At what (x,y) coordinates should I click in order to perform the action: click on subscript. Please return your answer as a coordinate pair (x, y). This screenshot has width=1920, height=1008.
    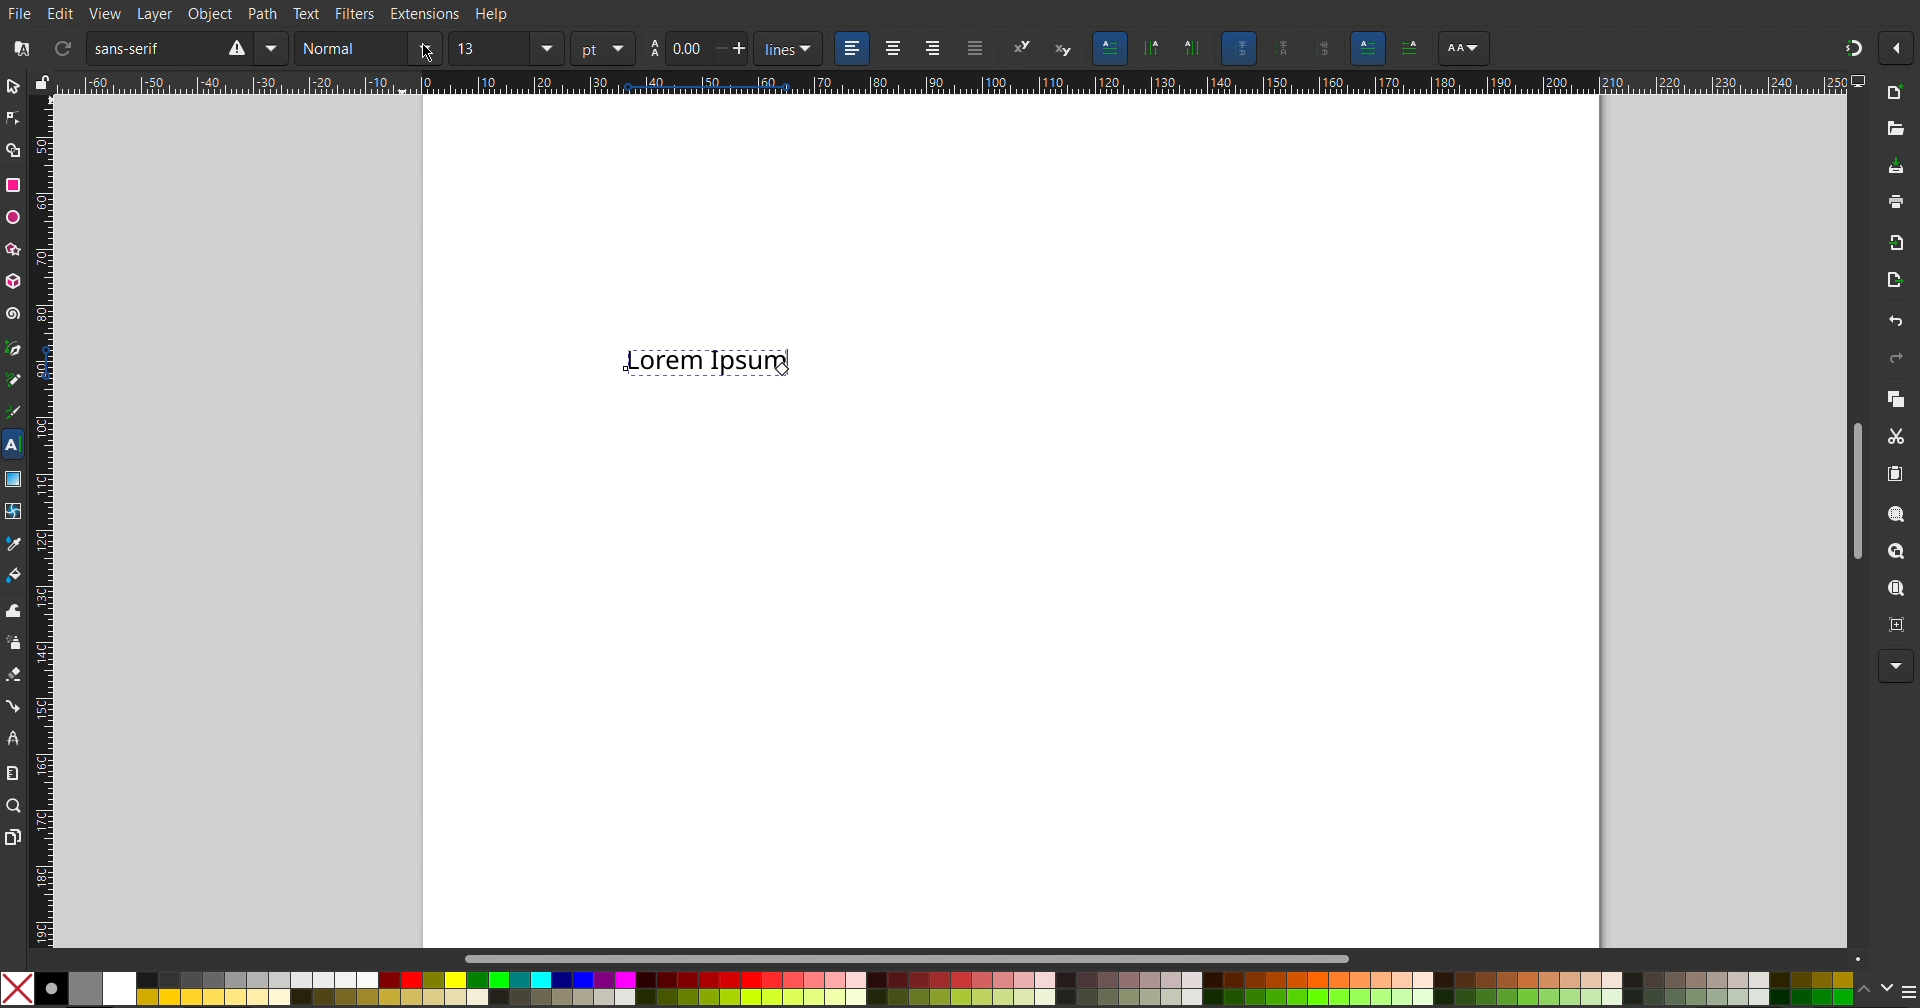
    Looking at the image, I should click on (1065, 49).